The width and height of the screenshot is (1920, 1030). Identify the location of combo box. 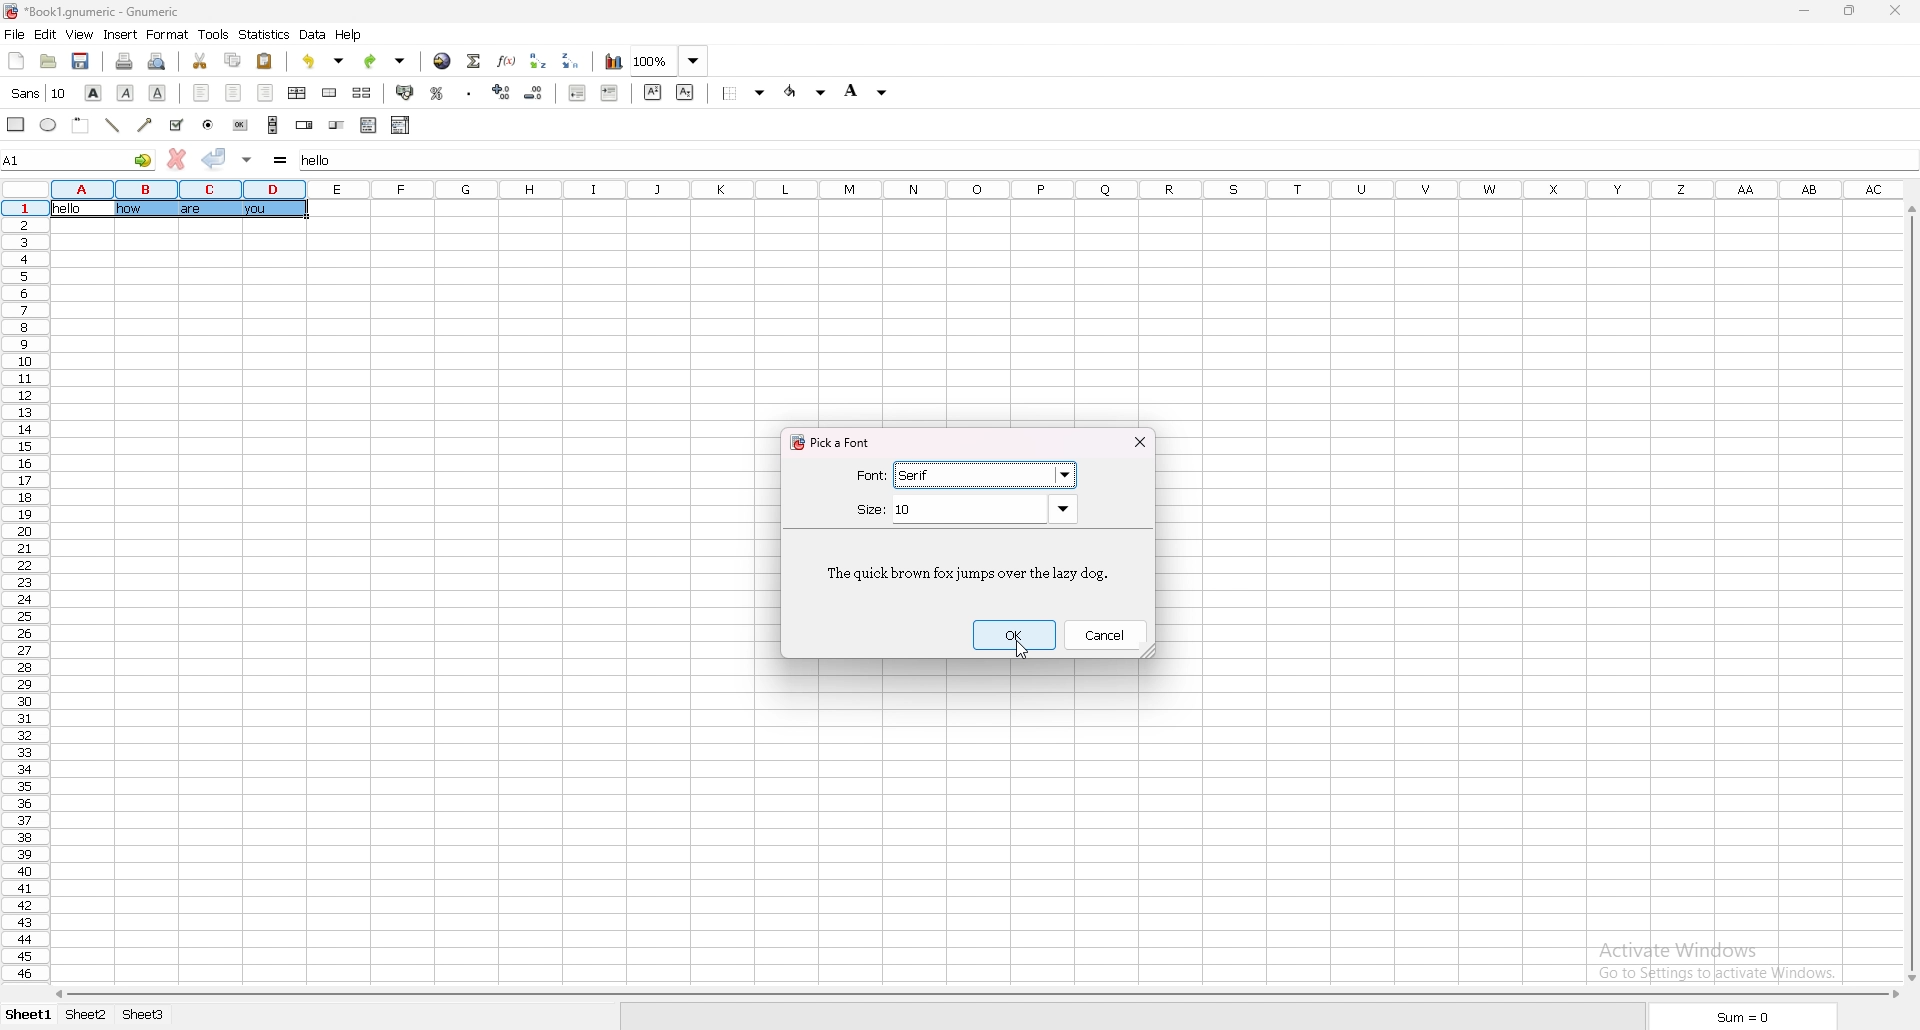
(401, 125).